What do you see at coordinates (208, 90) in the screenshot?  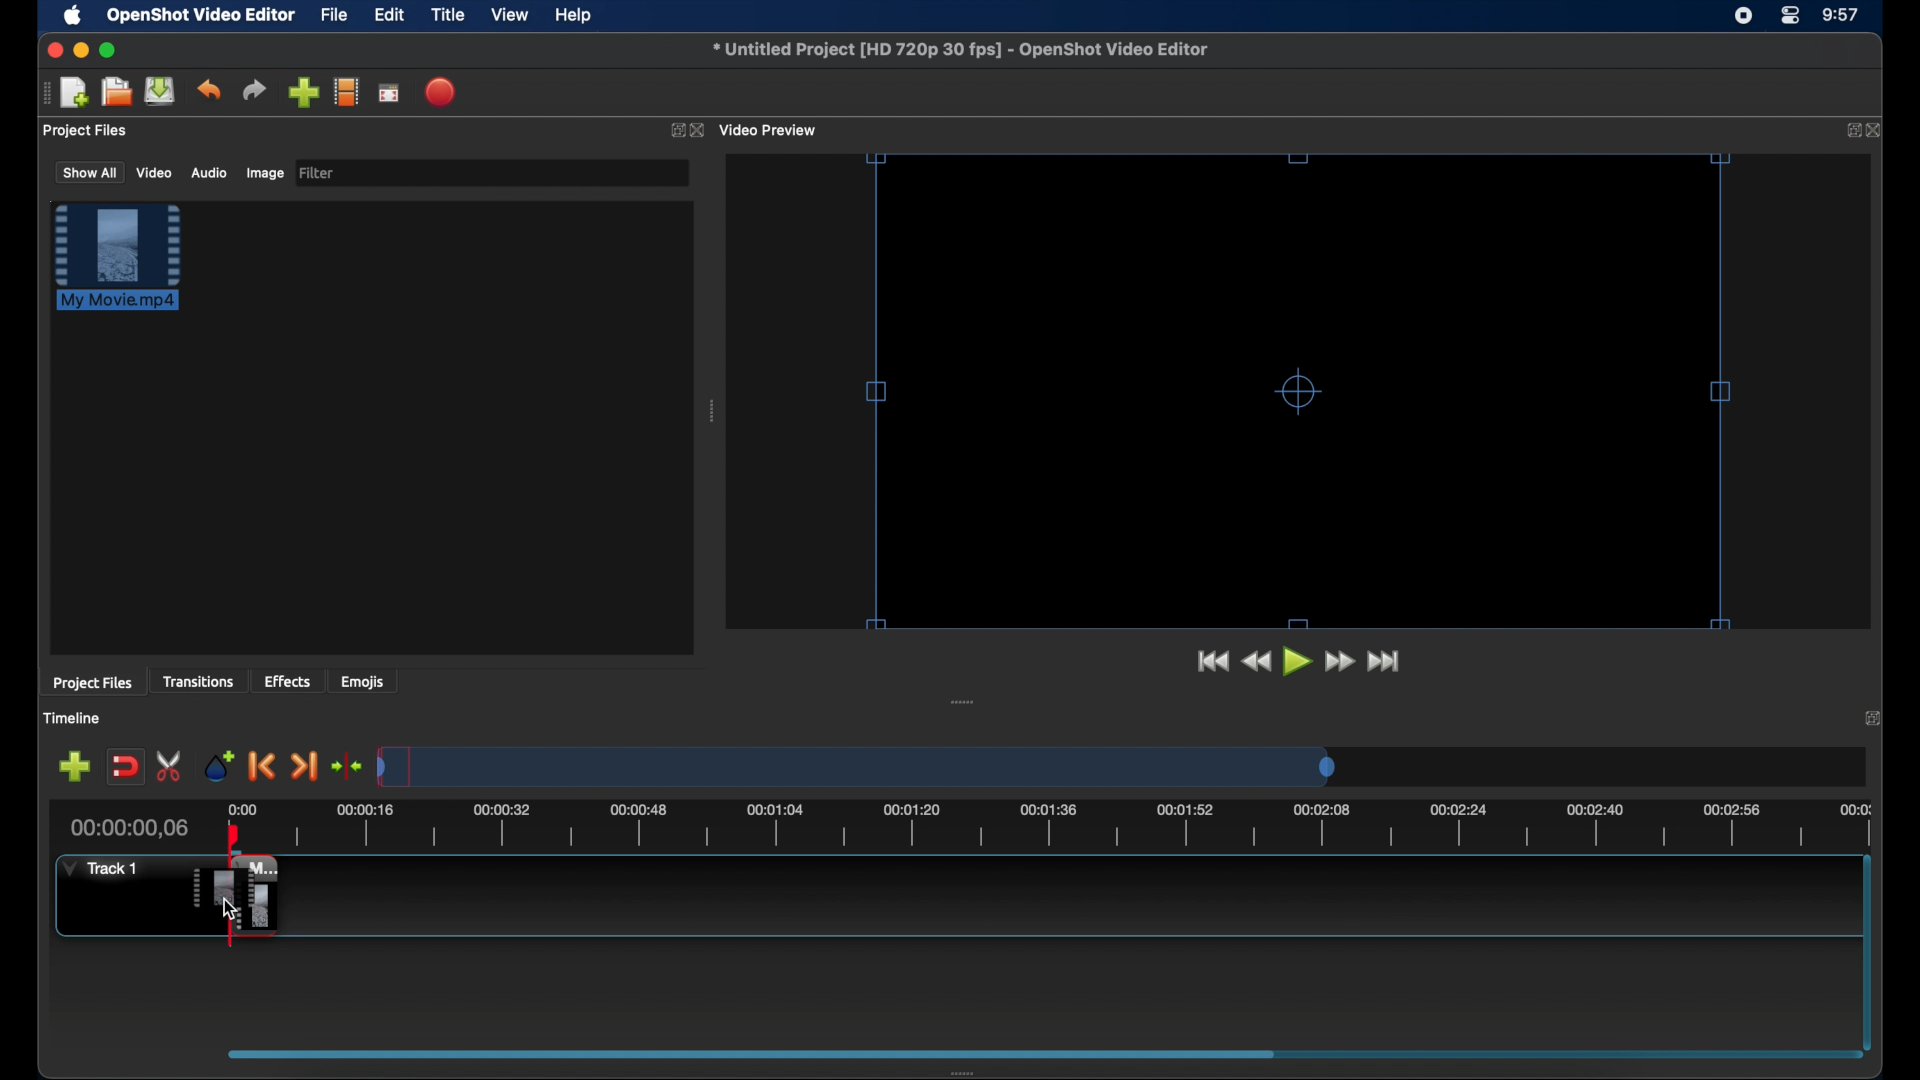 I see `undo` at bounding box center [208, 90].